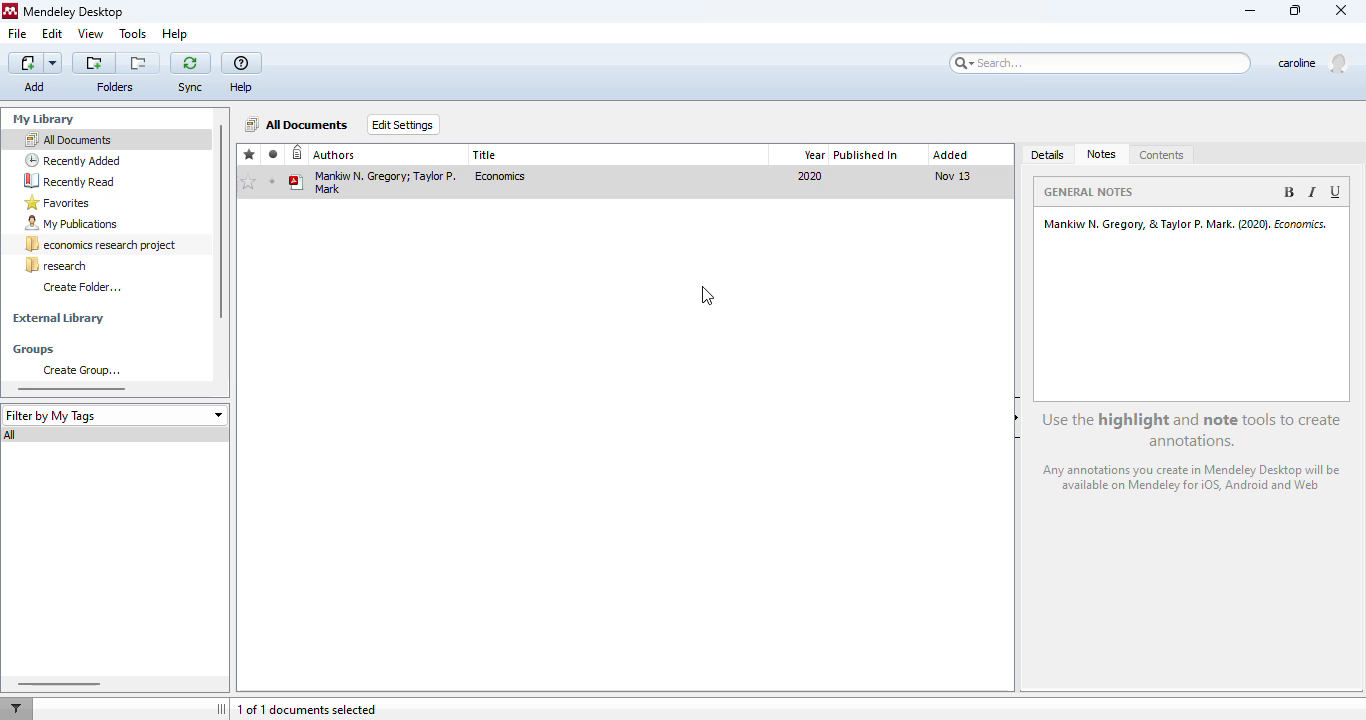 The width and height of the screenshot is (1366, 720). What do you see at coordinates (81, 370) in the screenshot?
I see `create group` at bounding box center [81, 370].